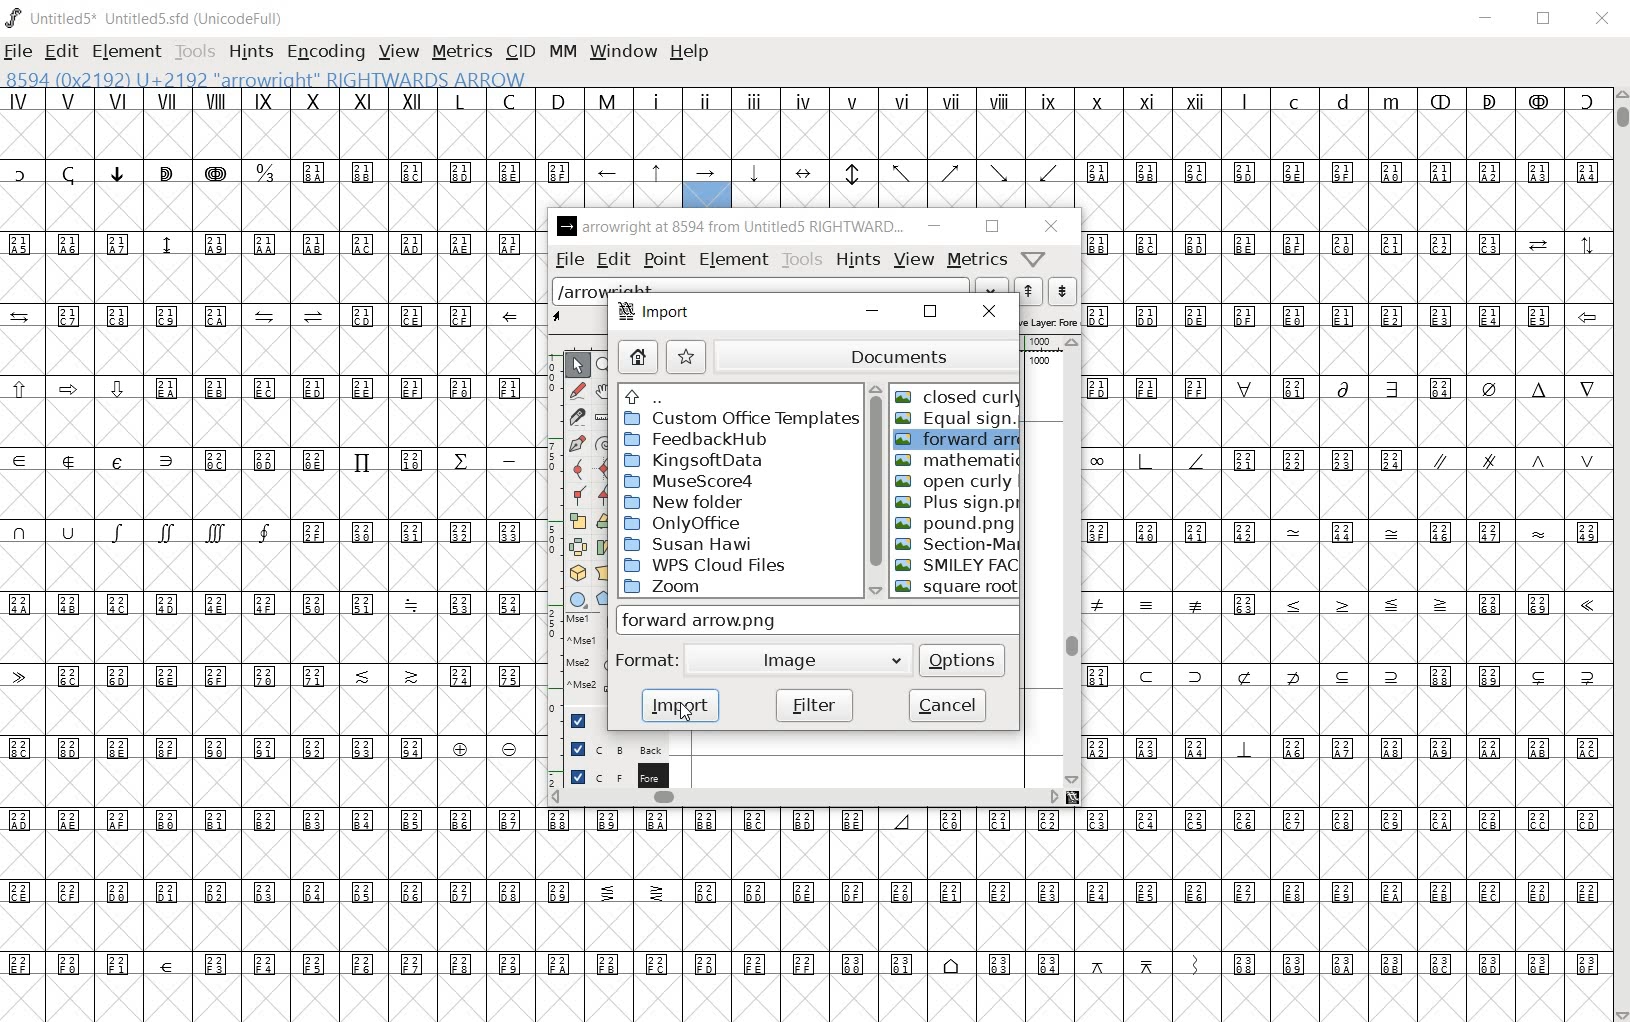  Describe the element at coordinates (989, 227) in the screenshot. I see `restore` at that location.